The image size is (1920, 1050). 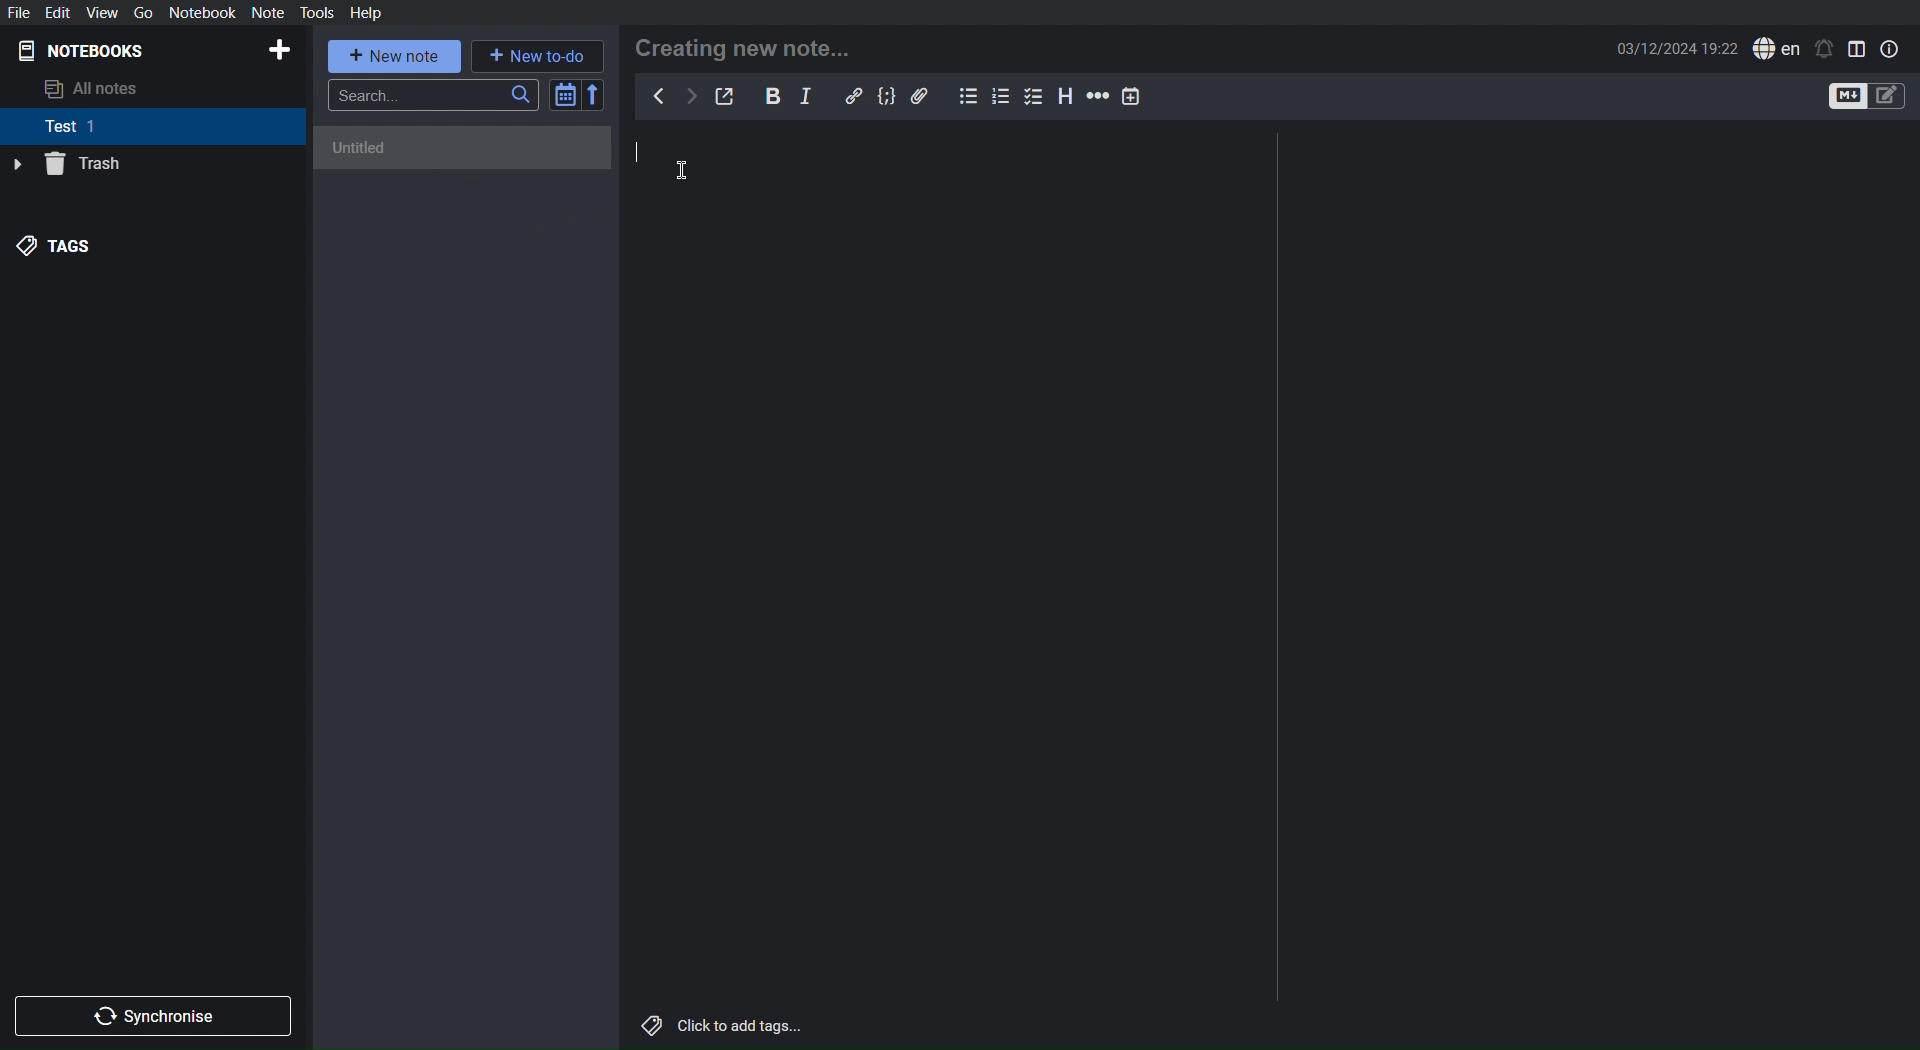 What do you see at coordinates (773, 95) in the screenshot?
I see `Bold` at bounding box center [773, 95].